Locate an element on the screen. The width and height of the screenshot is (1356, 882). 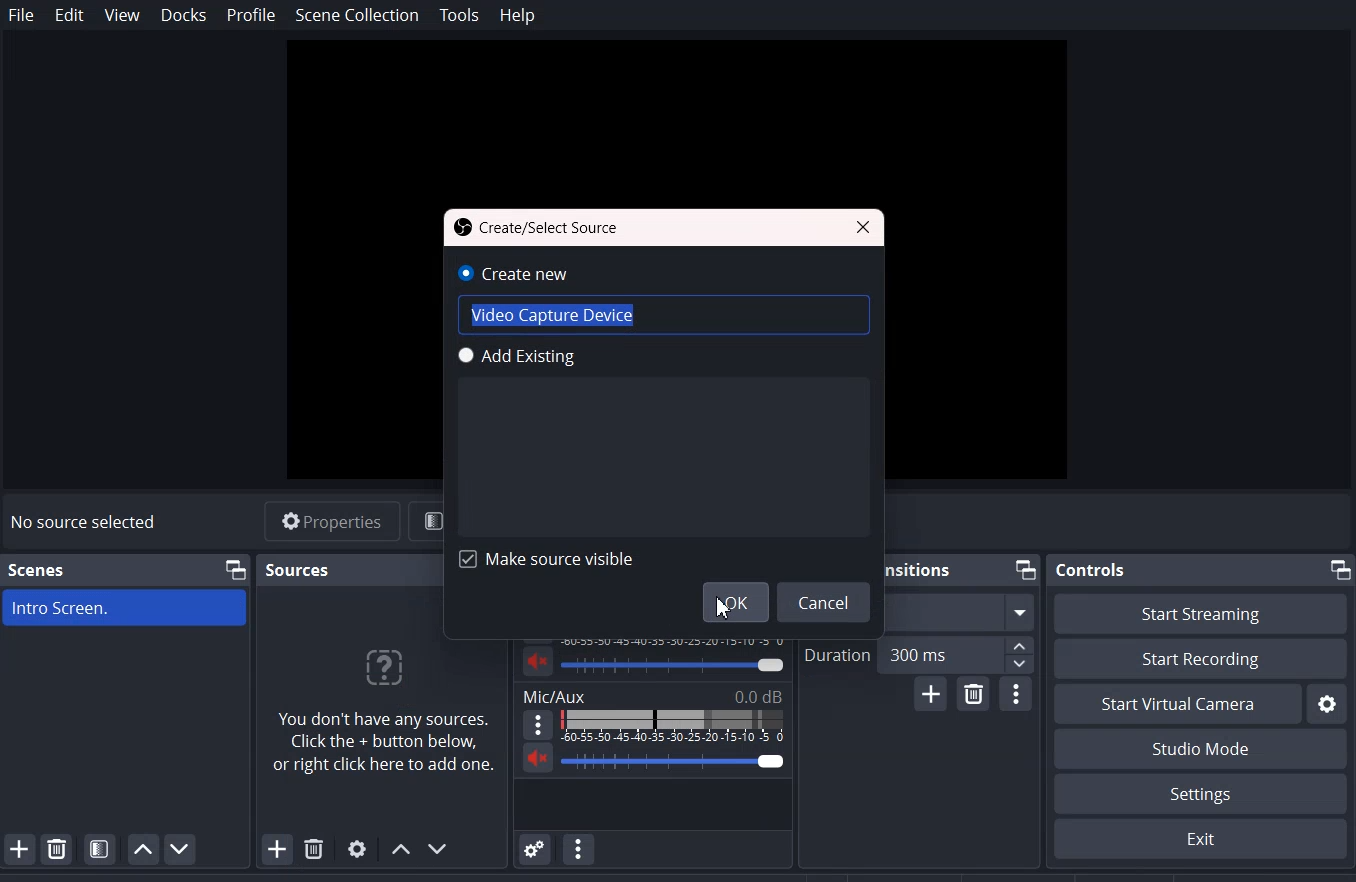
Remove Selected Scene is located at coordinates (57, 847).